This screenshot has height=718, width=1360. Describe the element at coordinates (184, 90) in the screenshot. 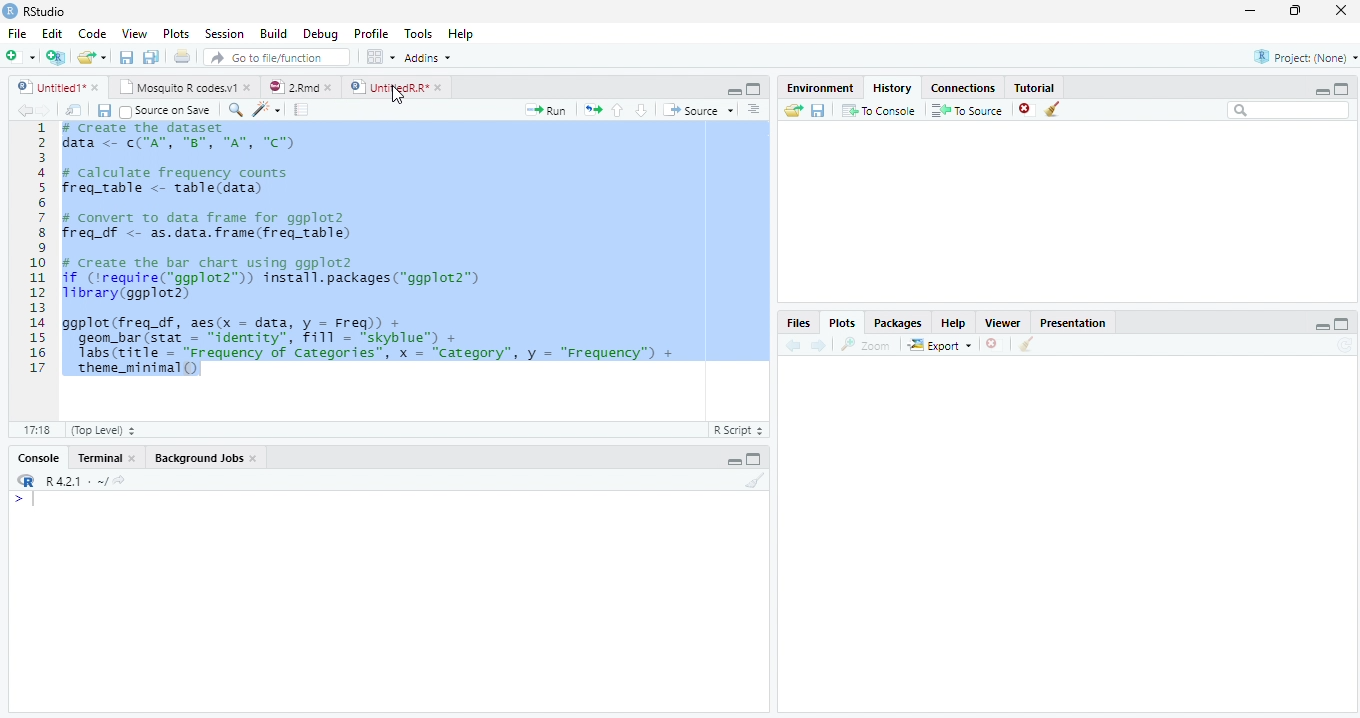

I see `Mosquito R codes1` at that location.